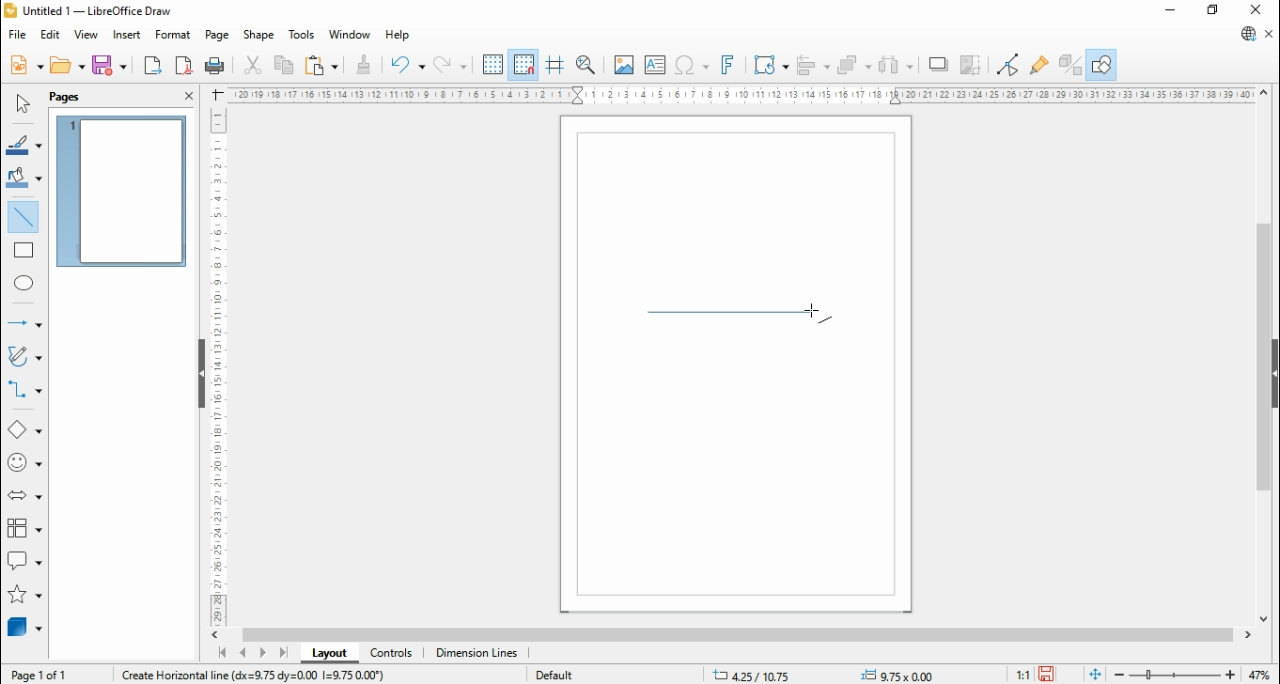 The width and height of the screenshot is (1280, 684). Describe the element at coordinates (24, 529) in the screenshot. I see `flowchart` at that location.